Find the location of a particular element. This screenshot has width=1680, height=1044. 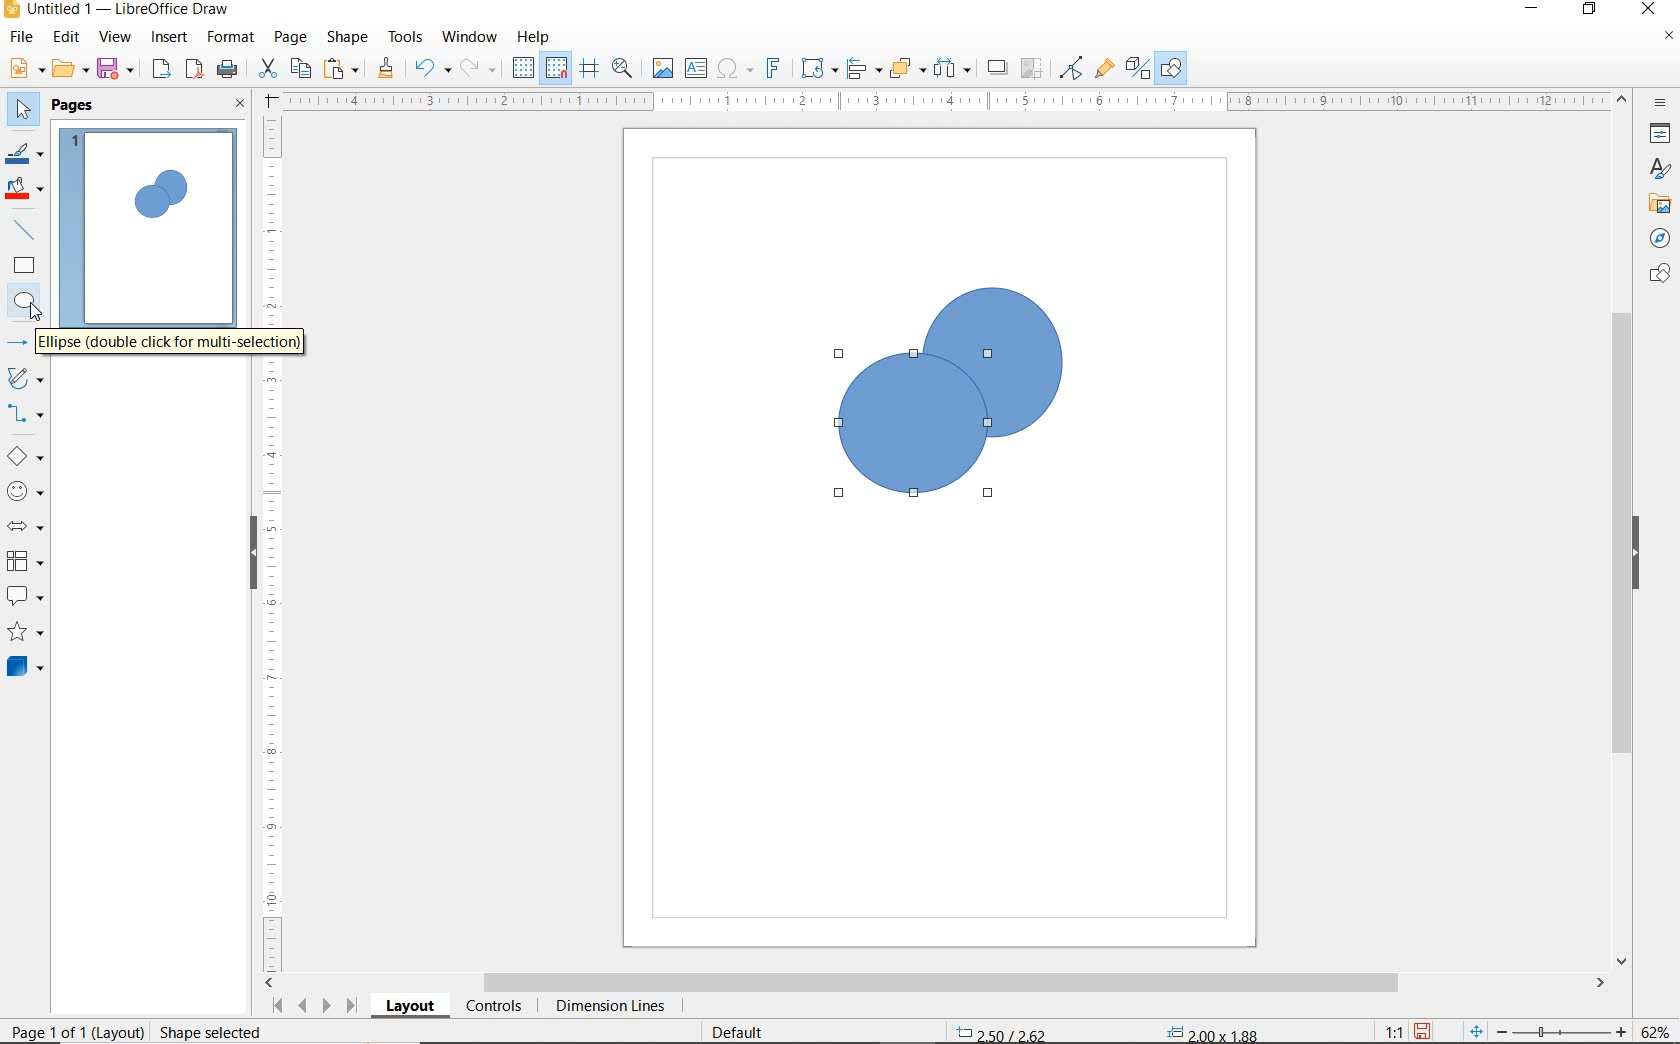

ARRANGE is located at coordinates (907, 69).